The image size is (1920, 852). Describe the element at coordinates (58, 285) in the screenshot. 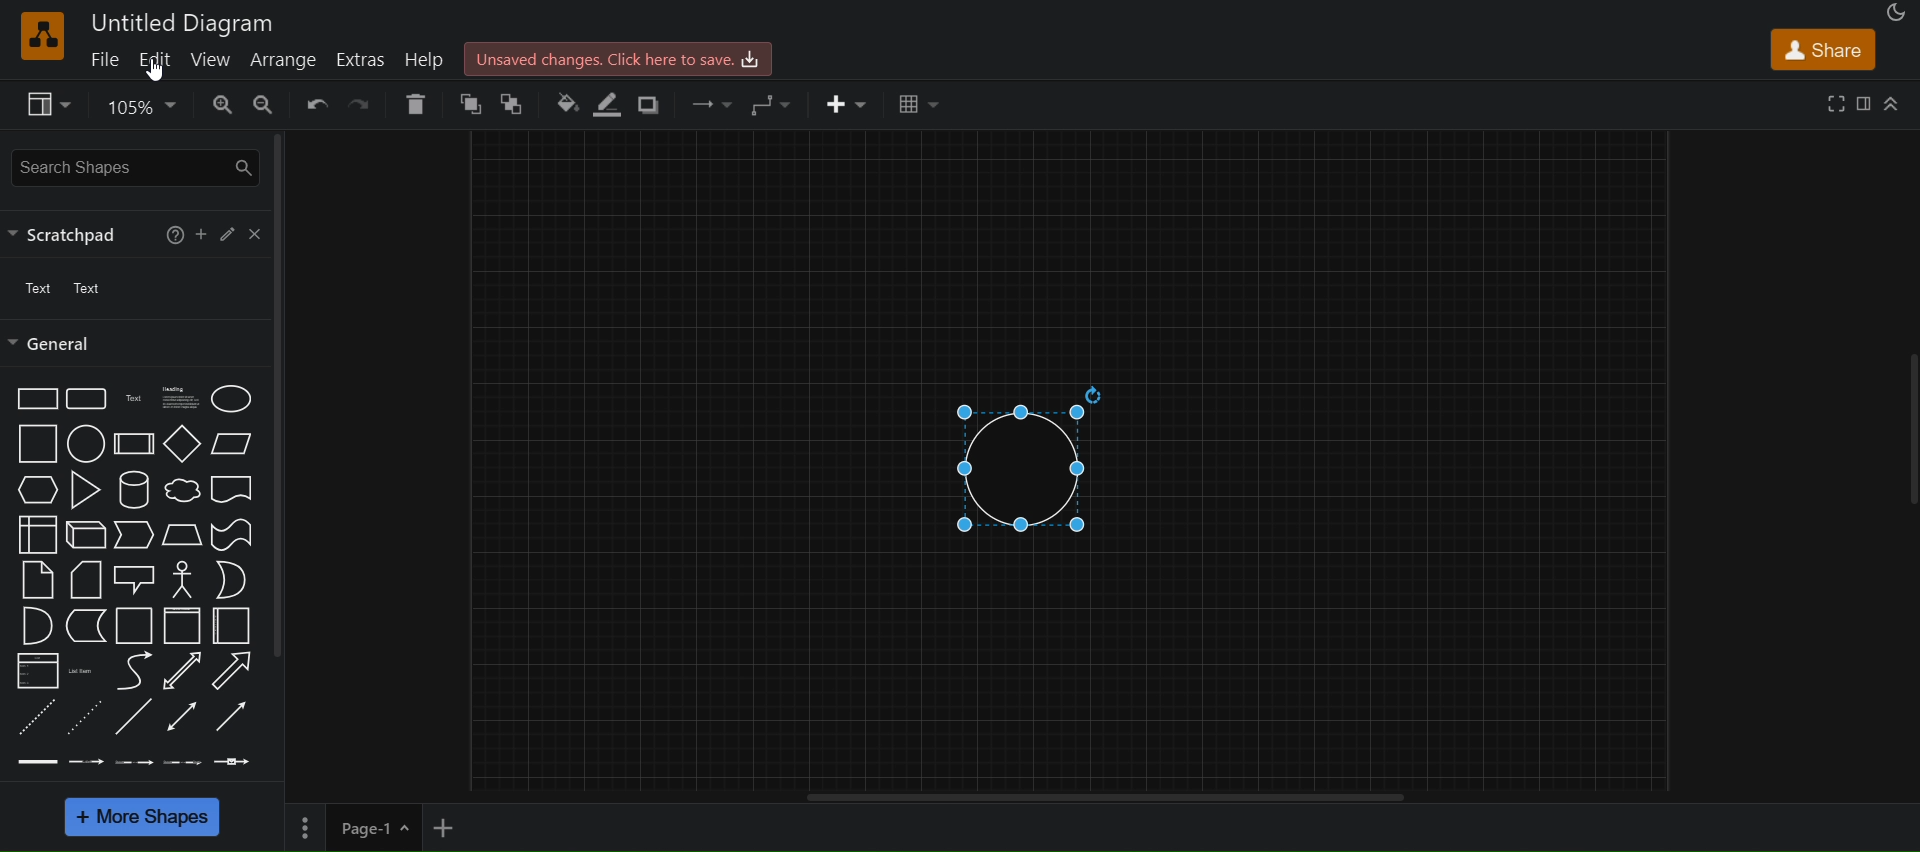

I see `text` at that location.